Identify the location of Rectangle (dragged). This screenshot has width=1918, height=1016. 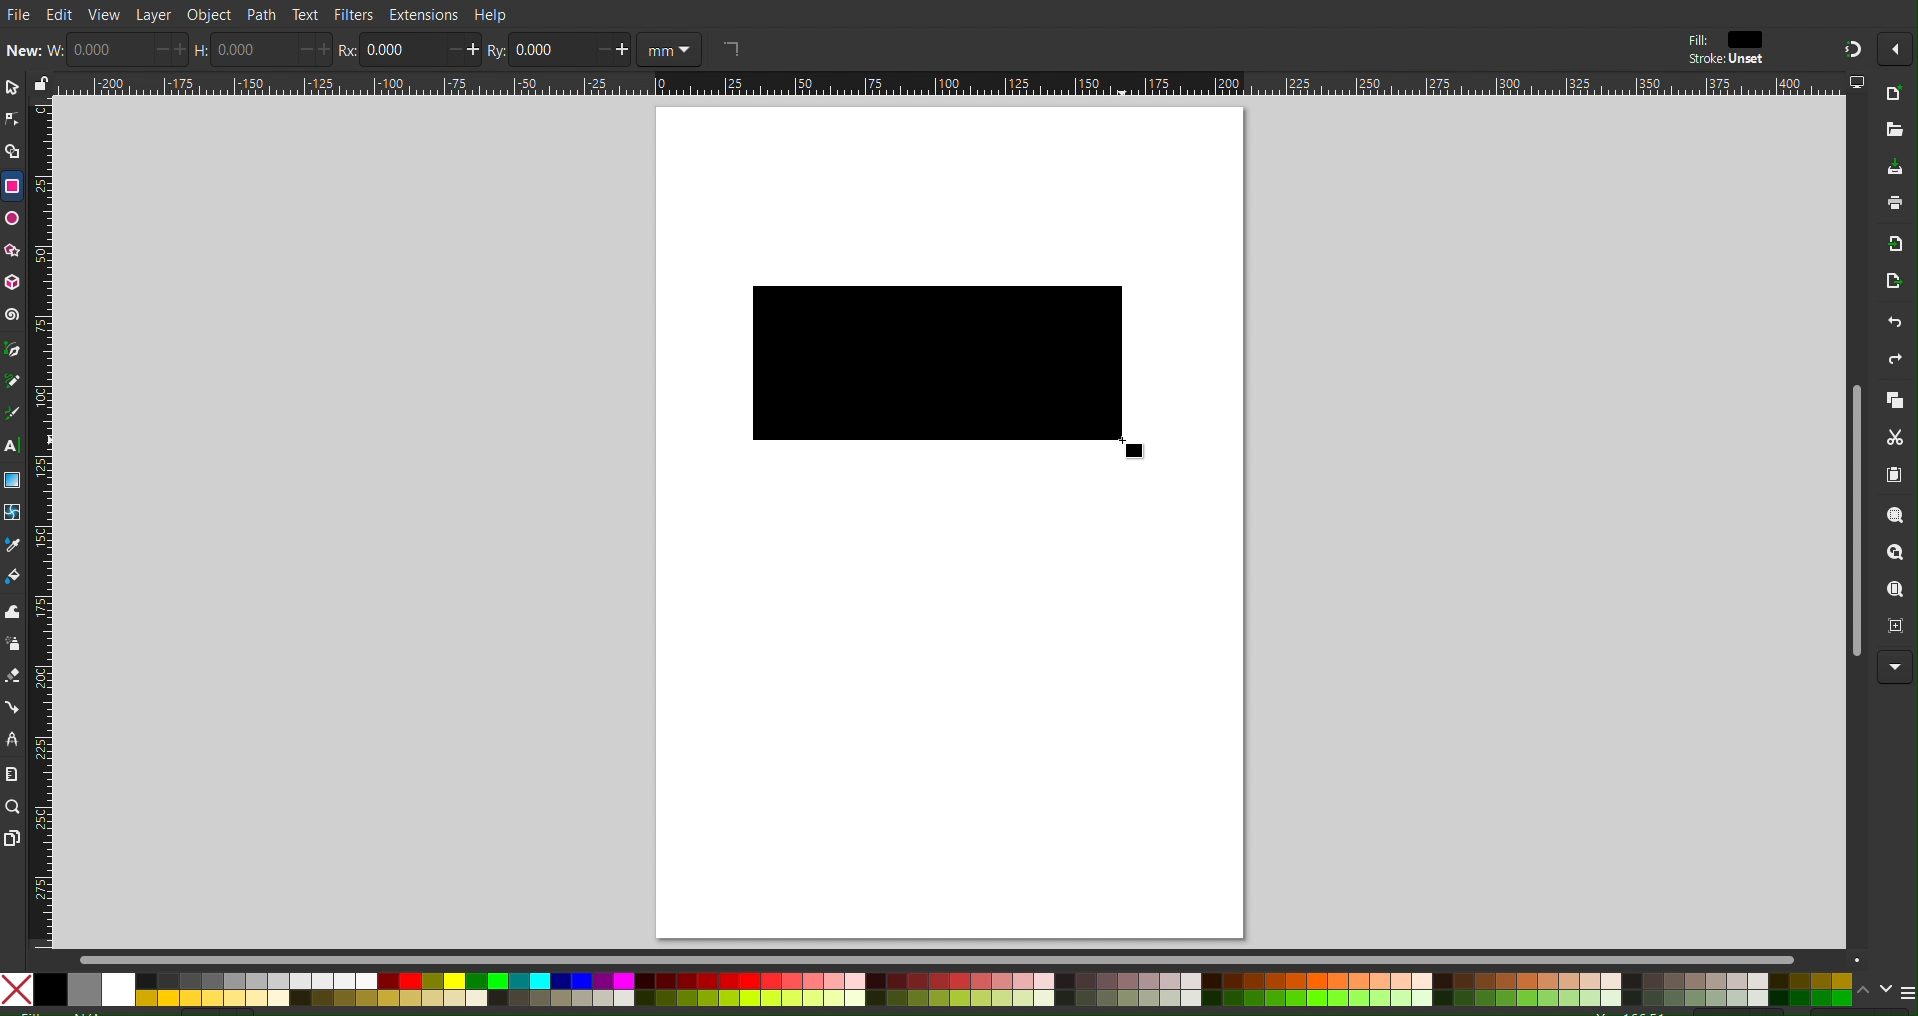
(950, 369).